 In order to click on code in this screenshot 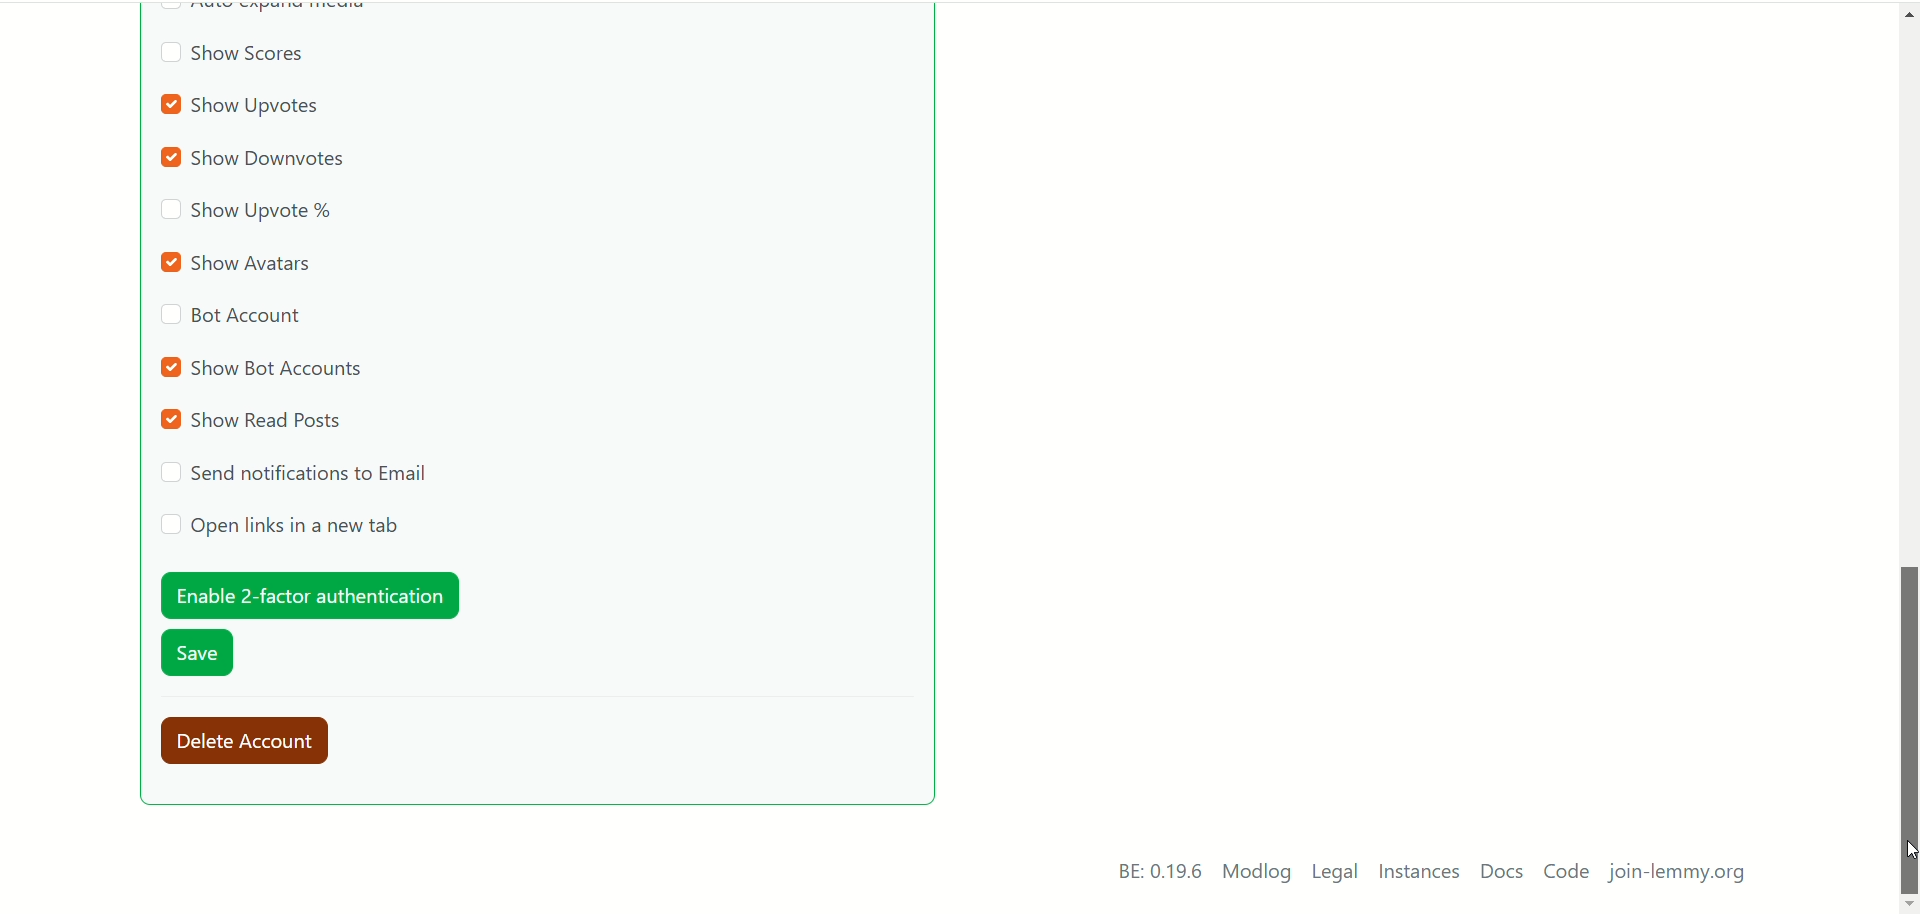, I will do `click(1567, 874)`.